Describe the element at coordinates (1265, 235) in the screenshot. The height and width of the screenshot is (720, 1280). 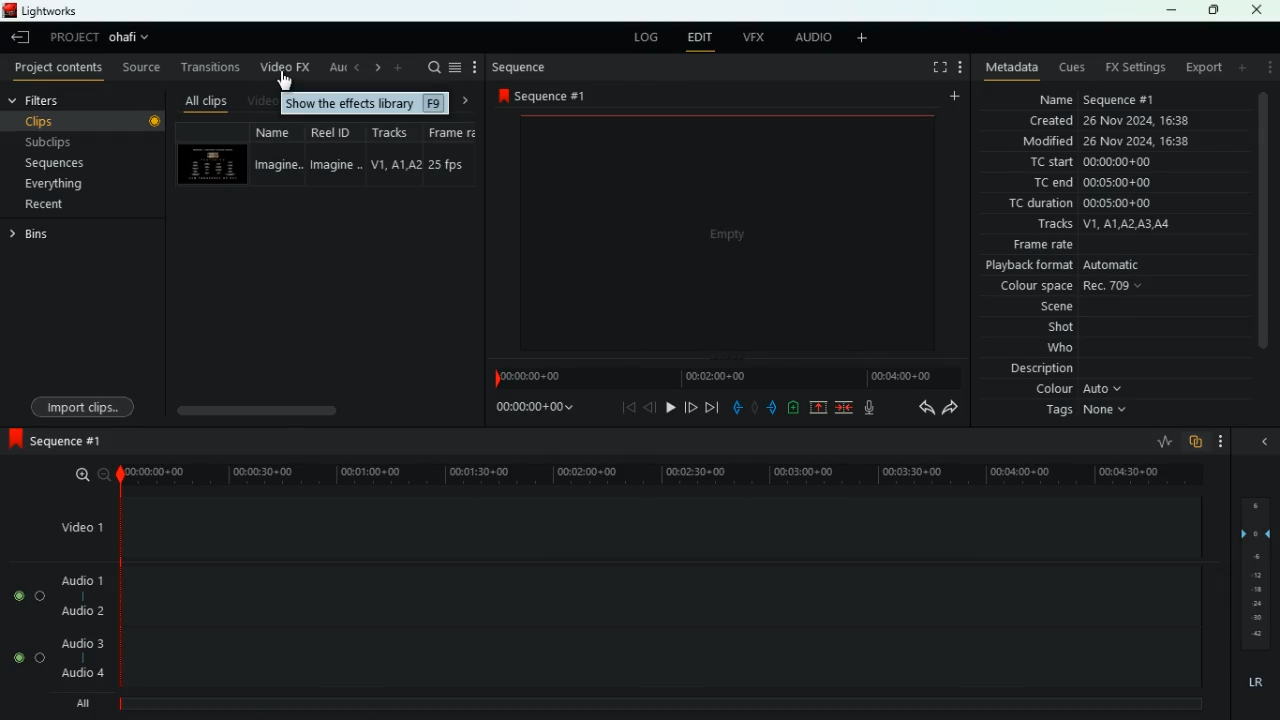
I see `scroll bar` at that location.